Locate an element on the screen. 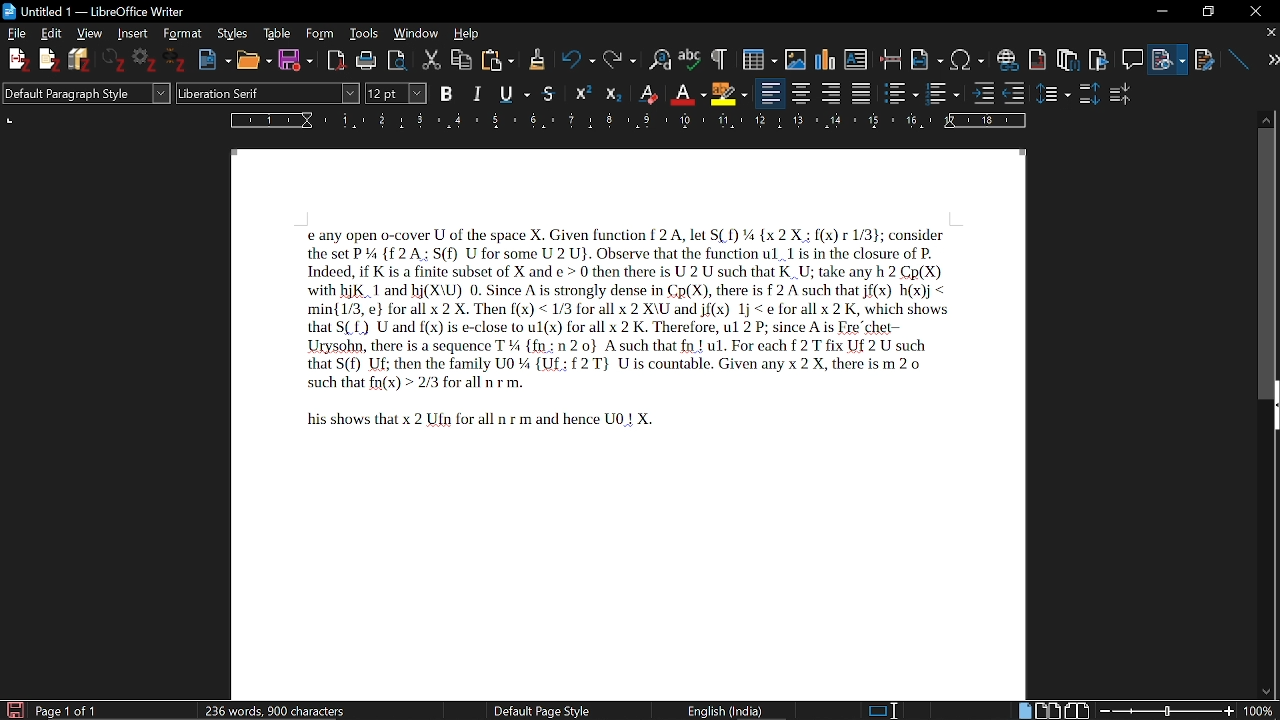  Settings is located at coordinates (147, 62).